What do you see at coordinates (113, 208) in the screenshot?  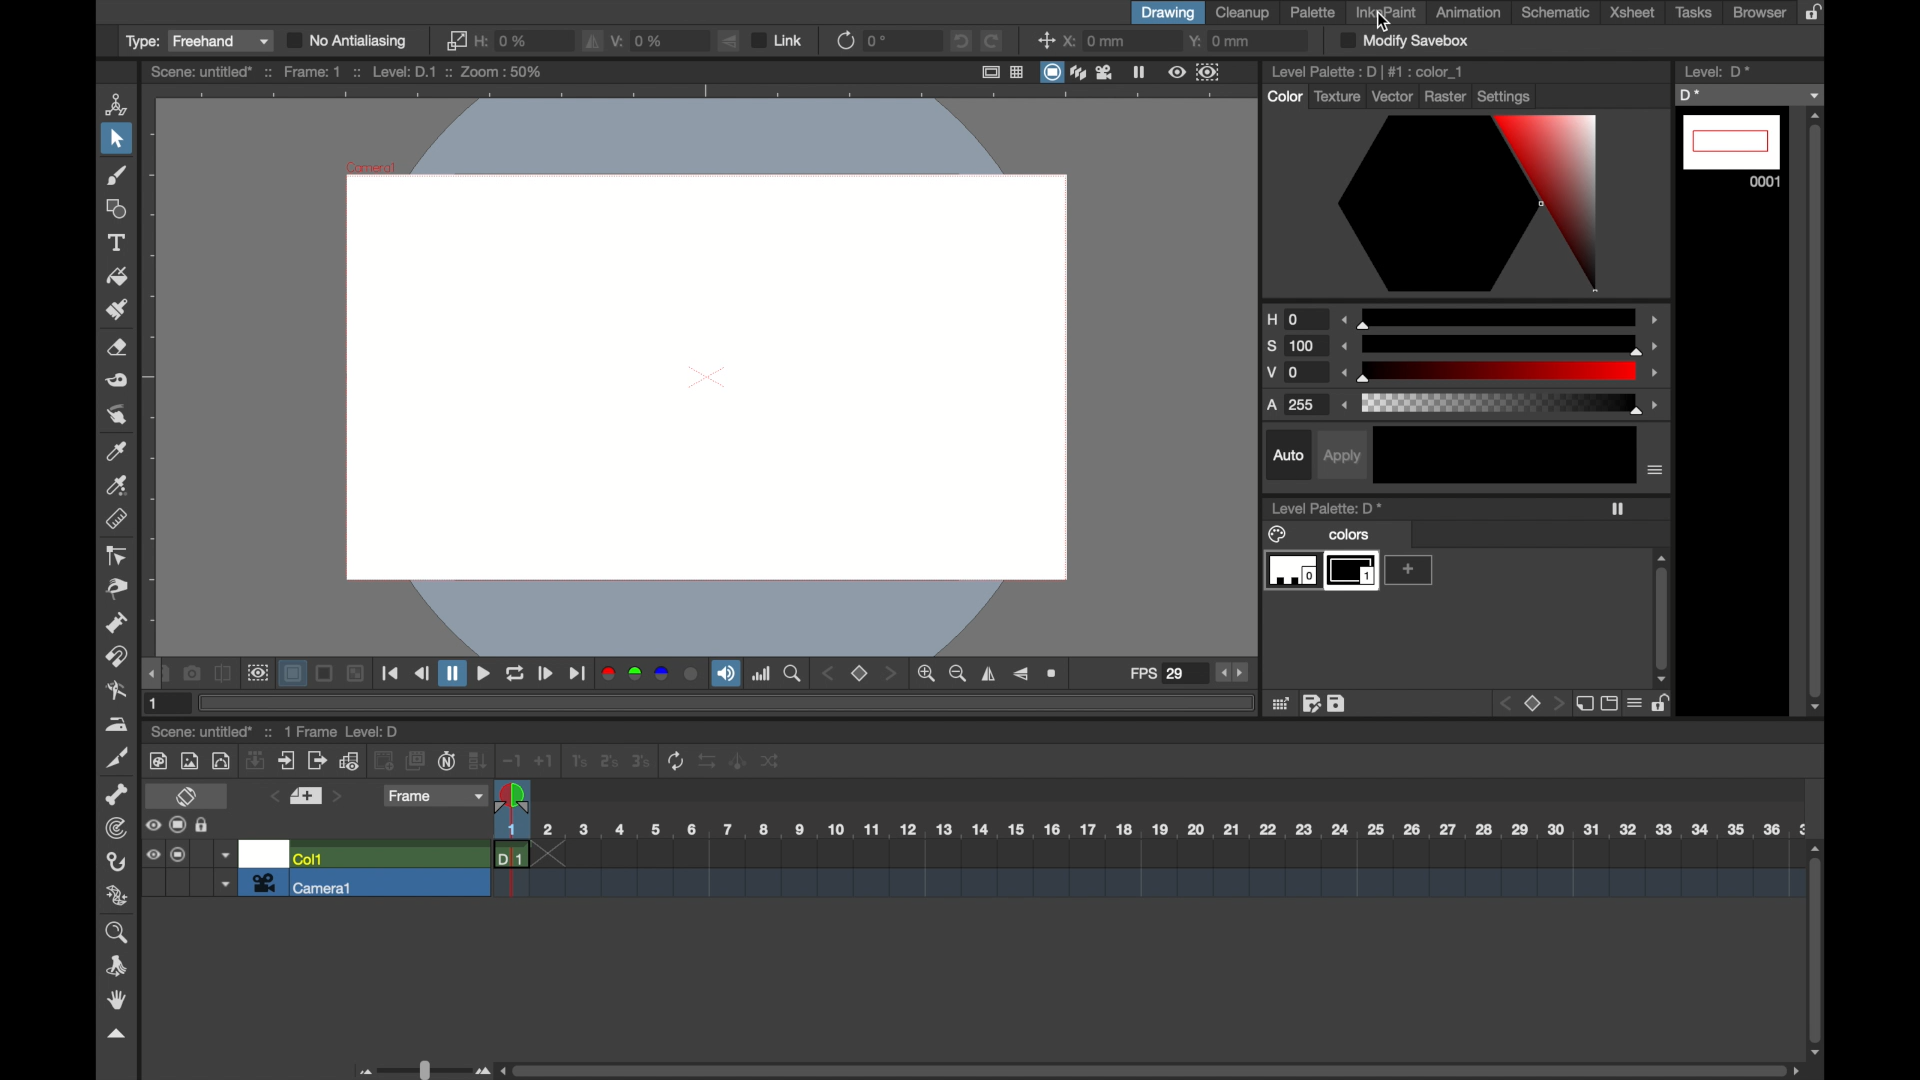 I see `shape tool` at bounding box center [113, 208].